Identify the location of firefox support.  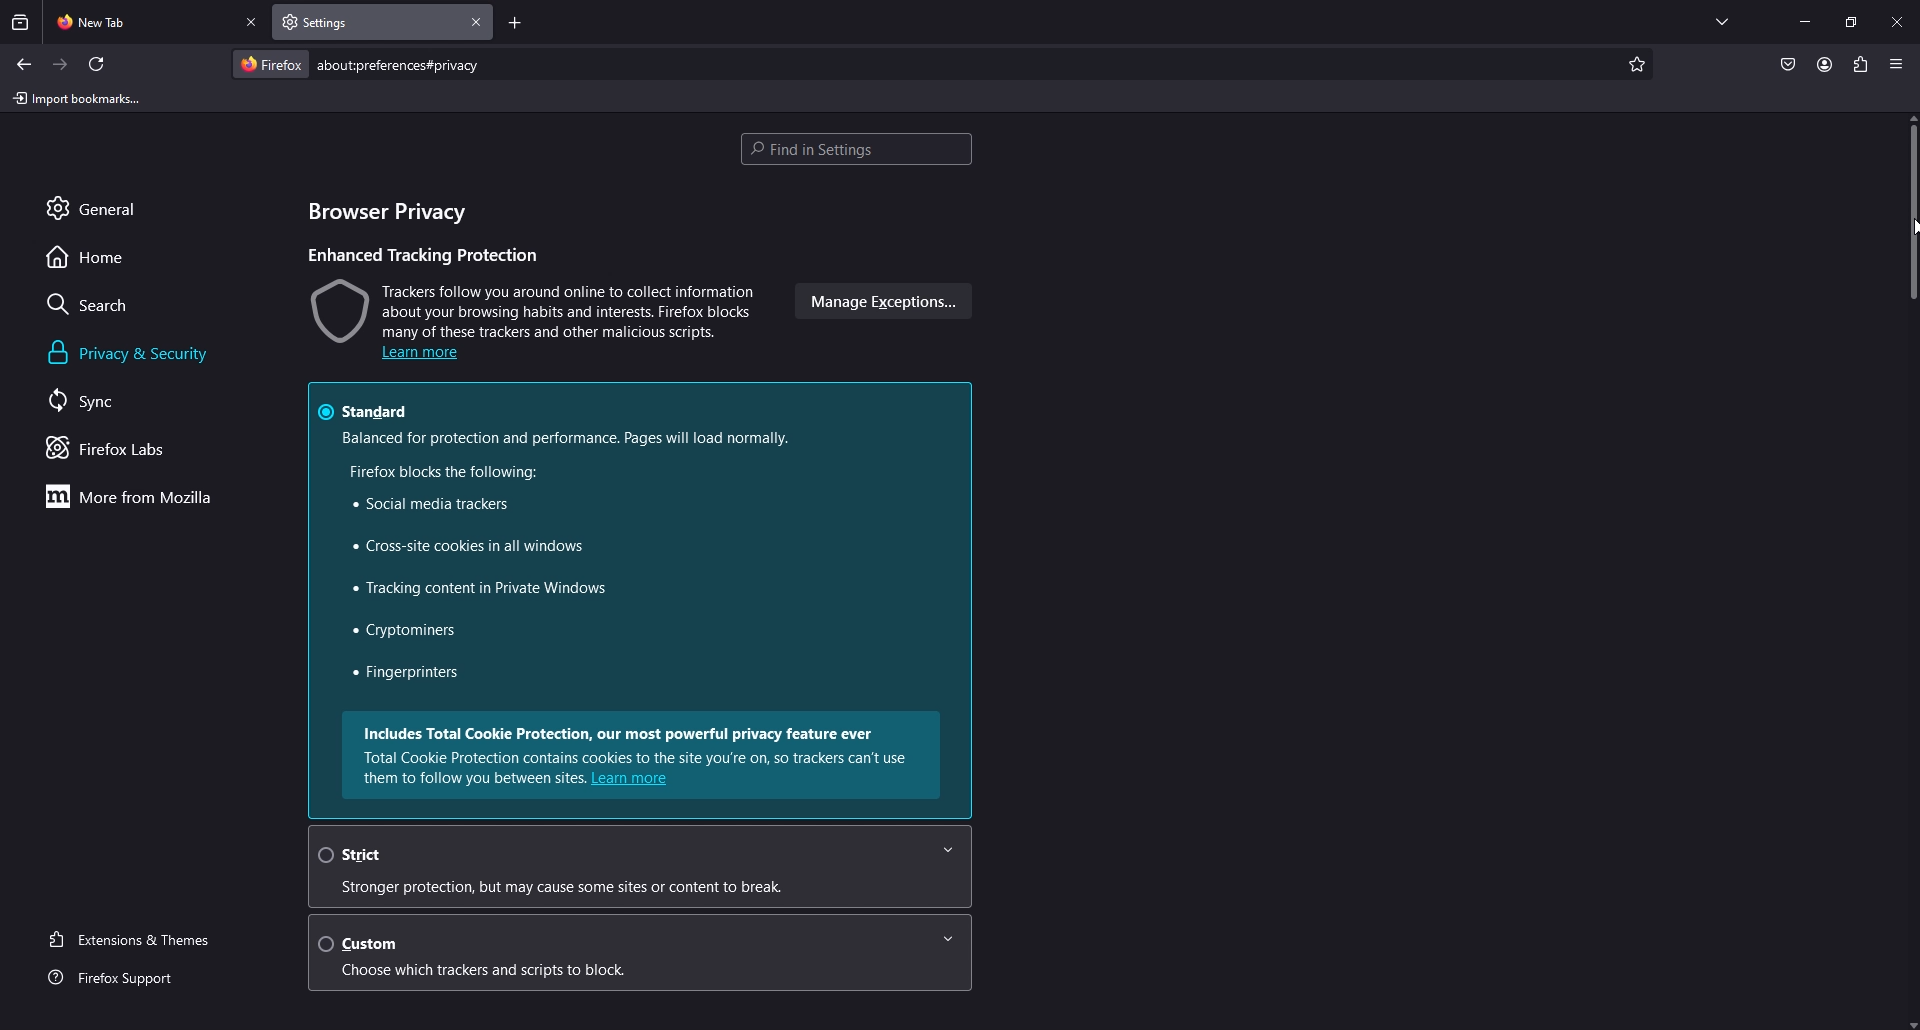
(129, 979).